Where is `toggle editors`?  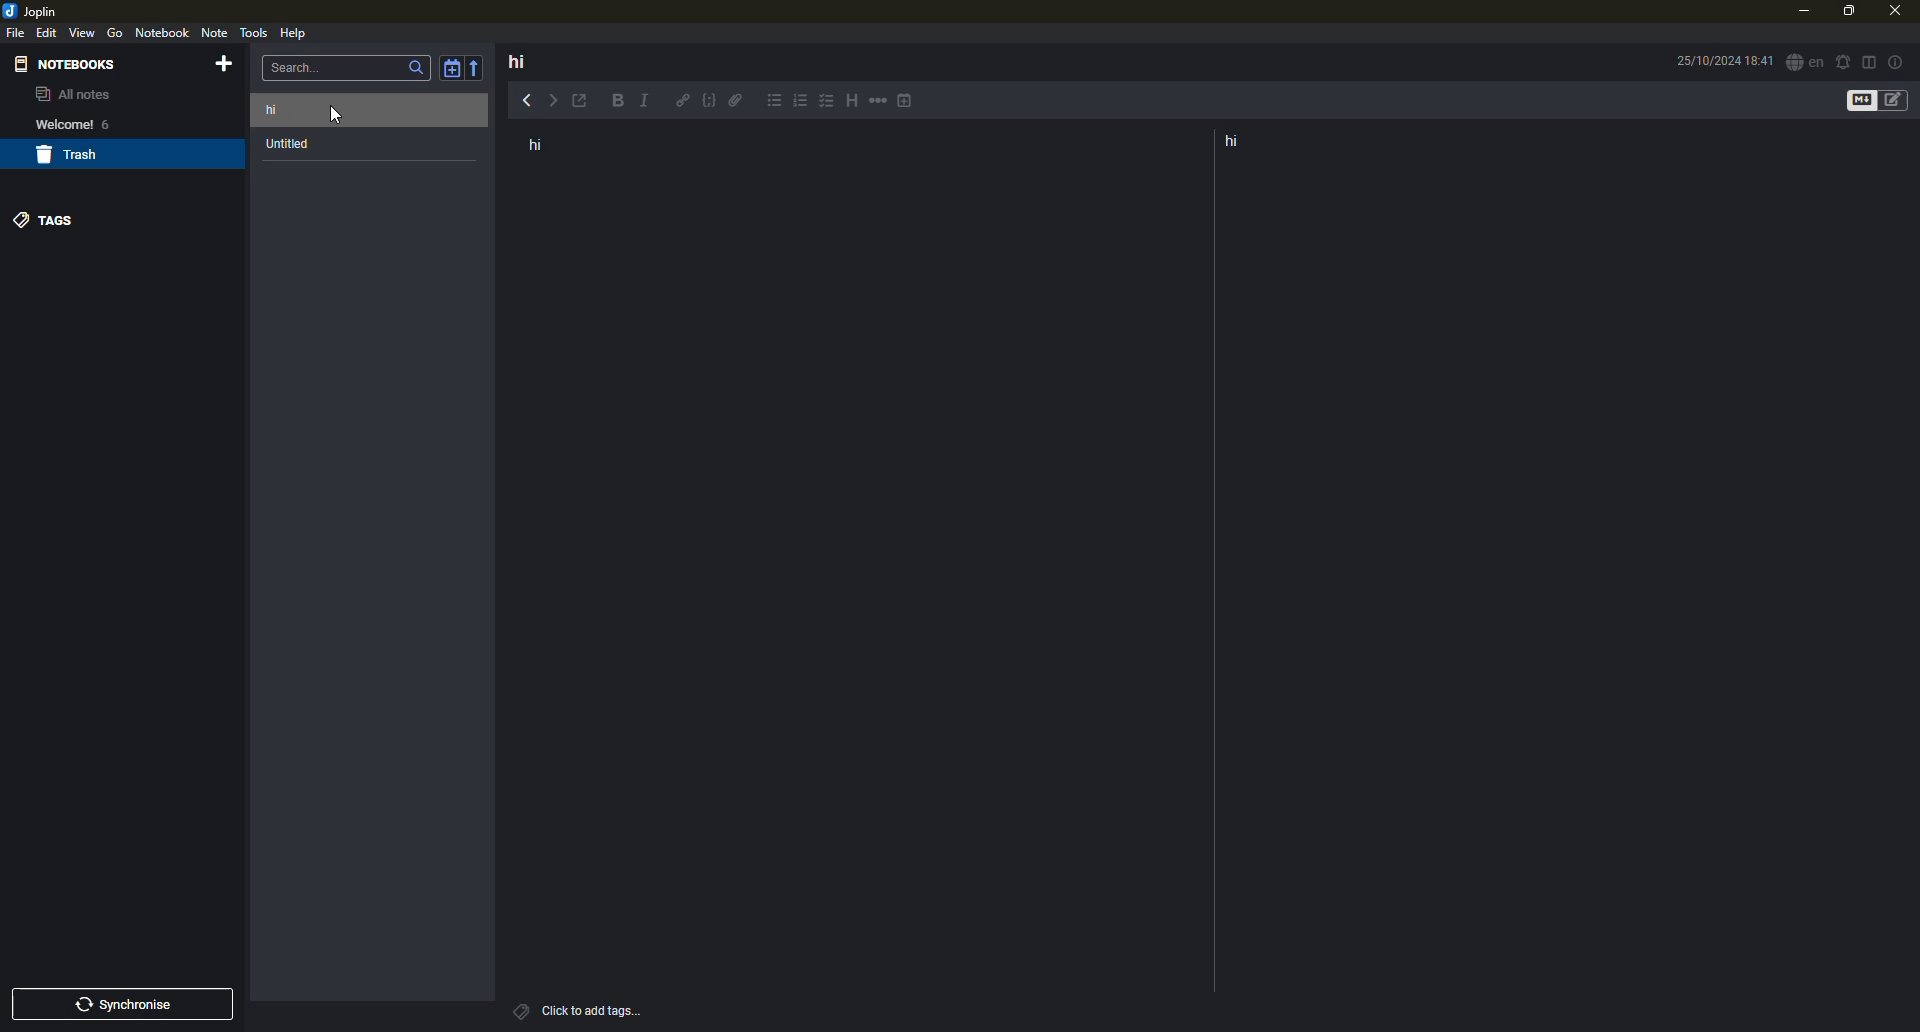
toggle editors is located at coordinates (1899, 101).